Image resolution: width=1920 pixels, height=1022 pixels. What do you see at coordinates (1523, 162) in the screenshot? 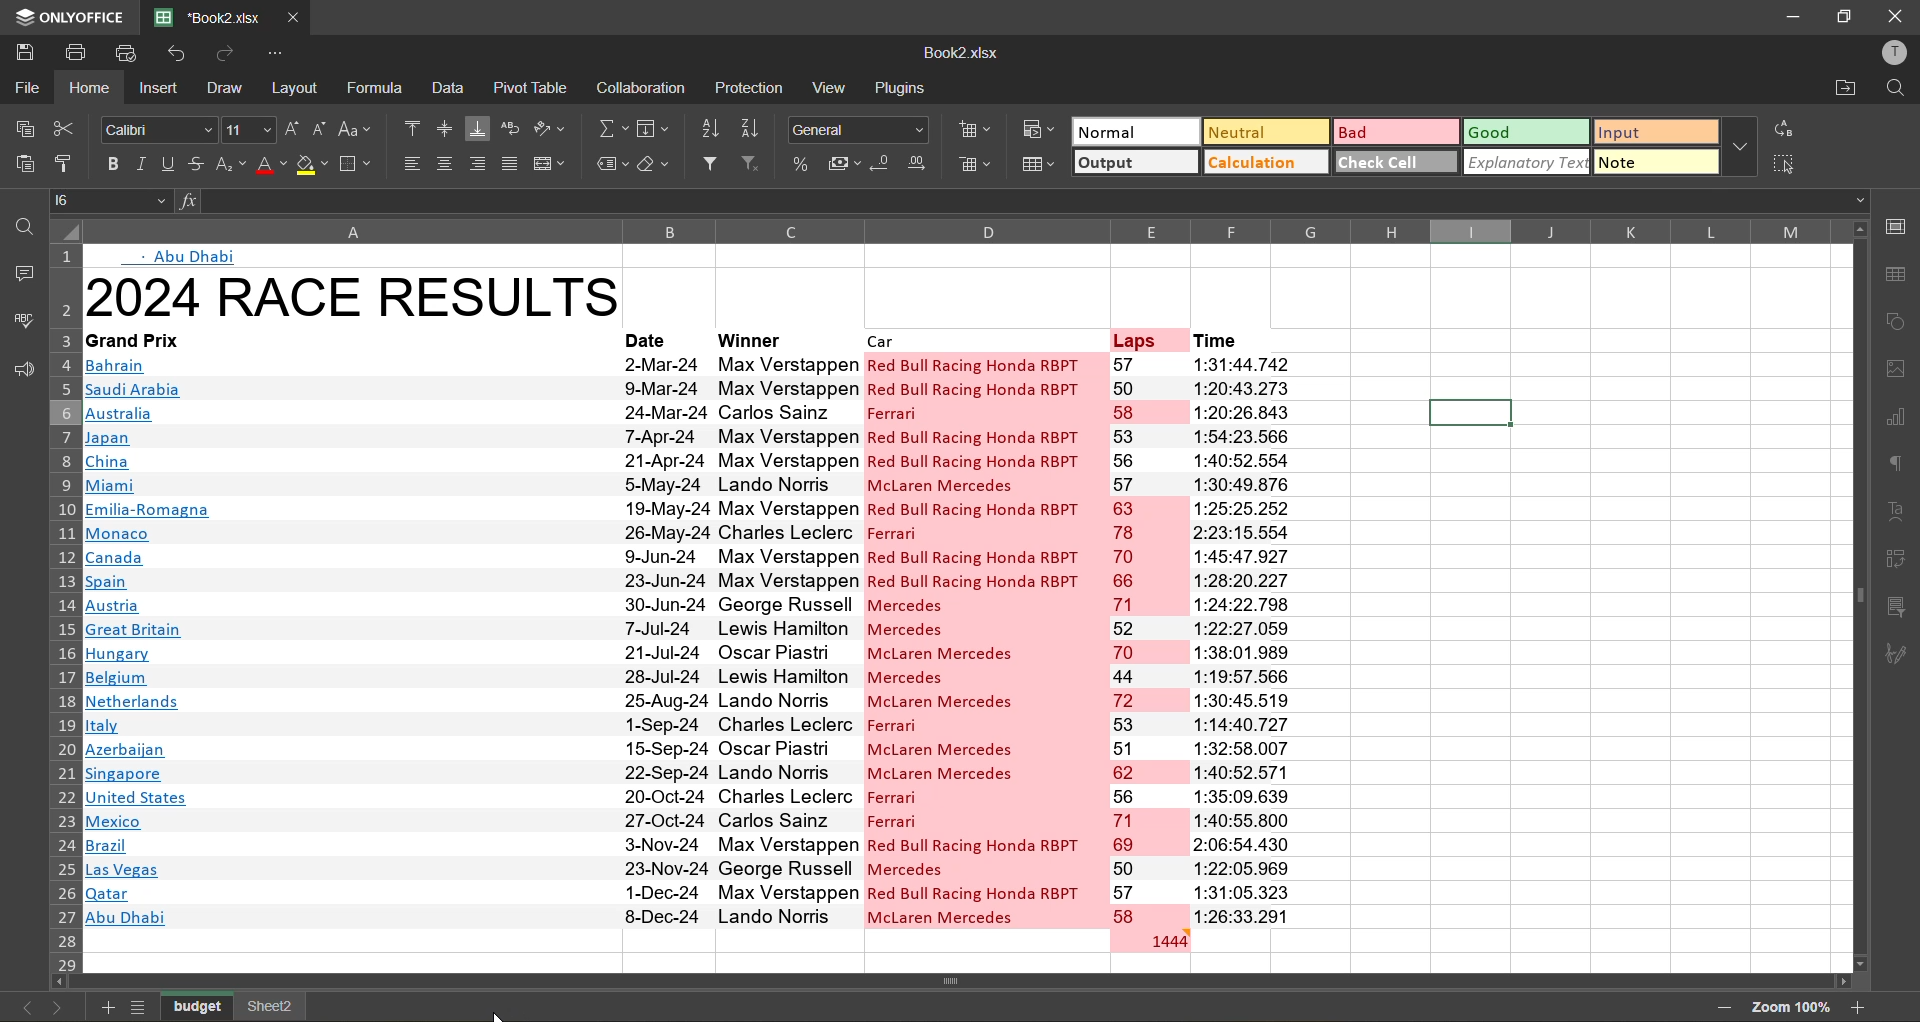
I see `explanatory text` at bounding box center [1523, 162].